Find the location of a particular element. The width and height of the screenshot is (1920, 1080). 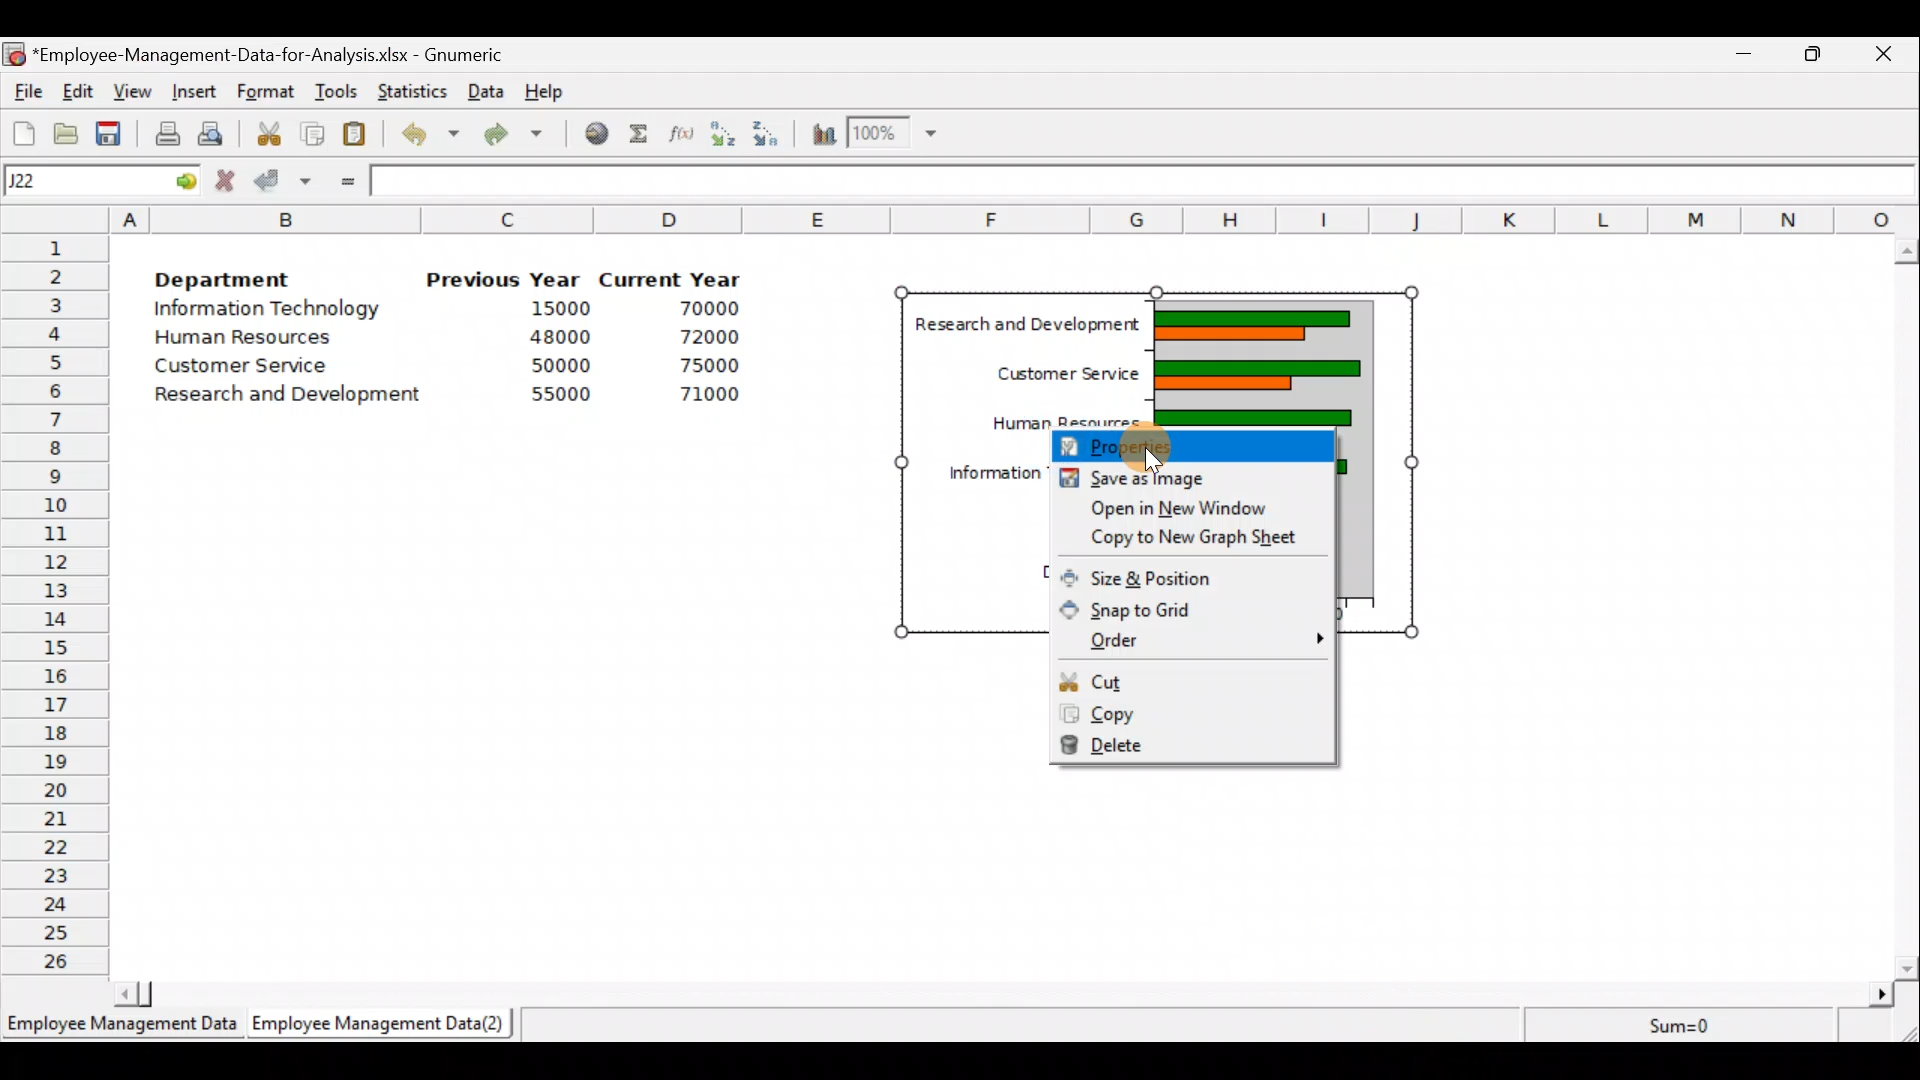

70000 is located at coordinates (710, 307).